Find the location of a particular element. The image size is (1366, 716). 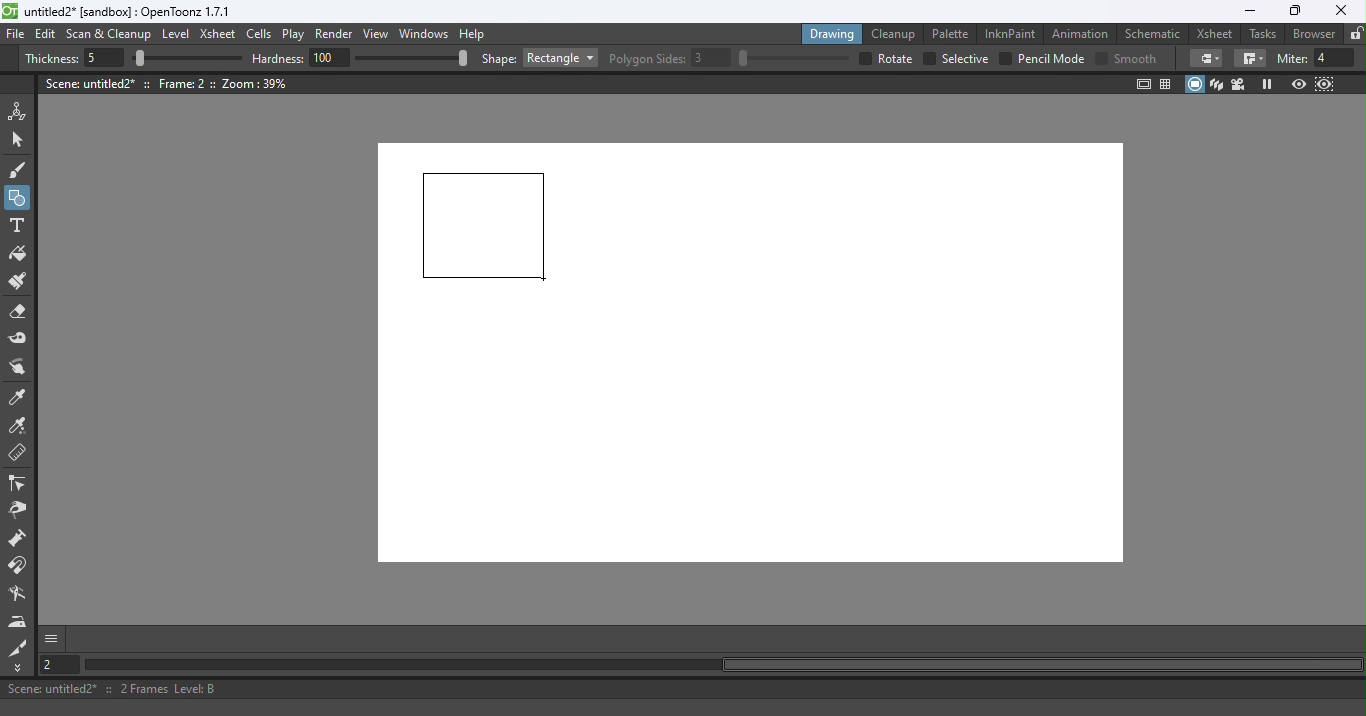

Polygon slides is located at coordinates (647, 59).